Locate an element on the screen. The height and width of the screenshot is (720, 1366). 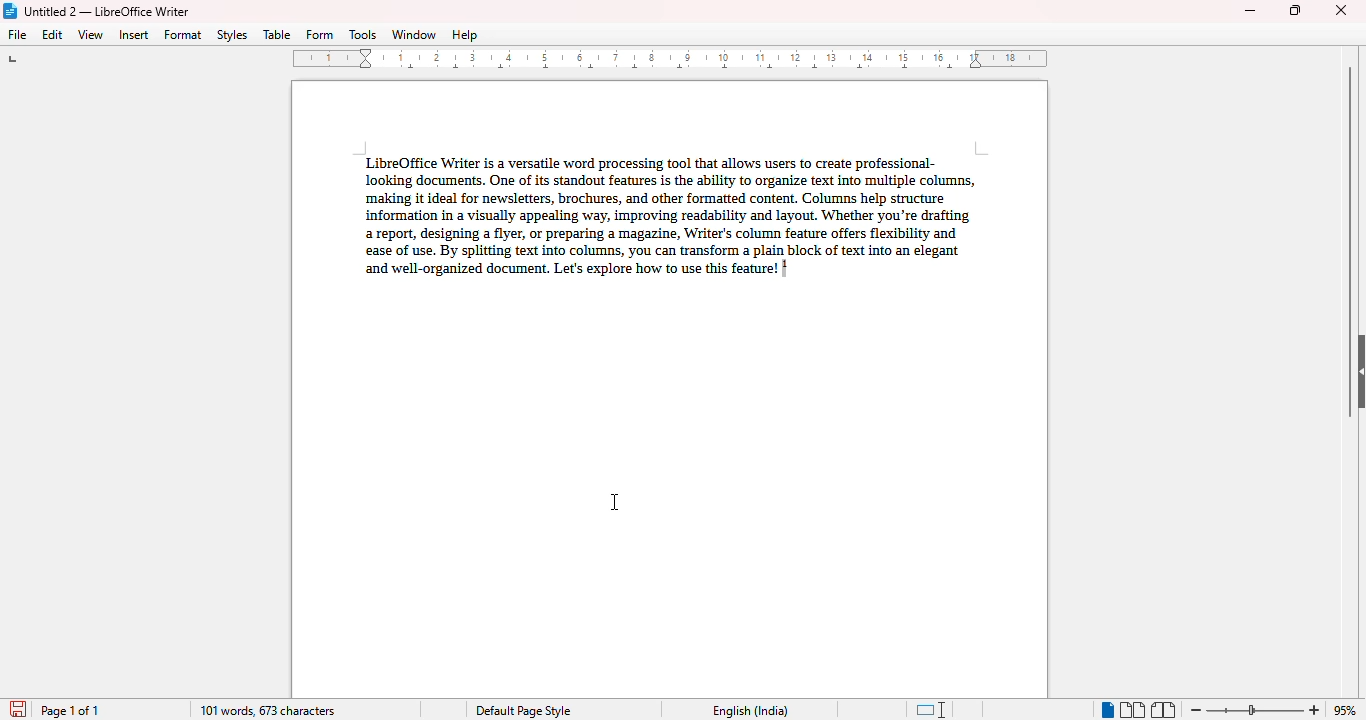
table is located at coordinates (277, 34).